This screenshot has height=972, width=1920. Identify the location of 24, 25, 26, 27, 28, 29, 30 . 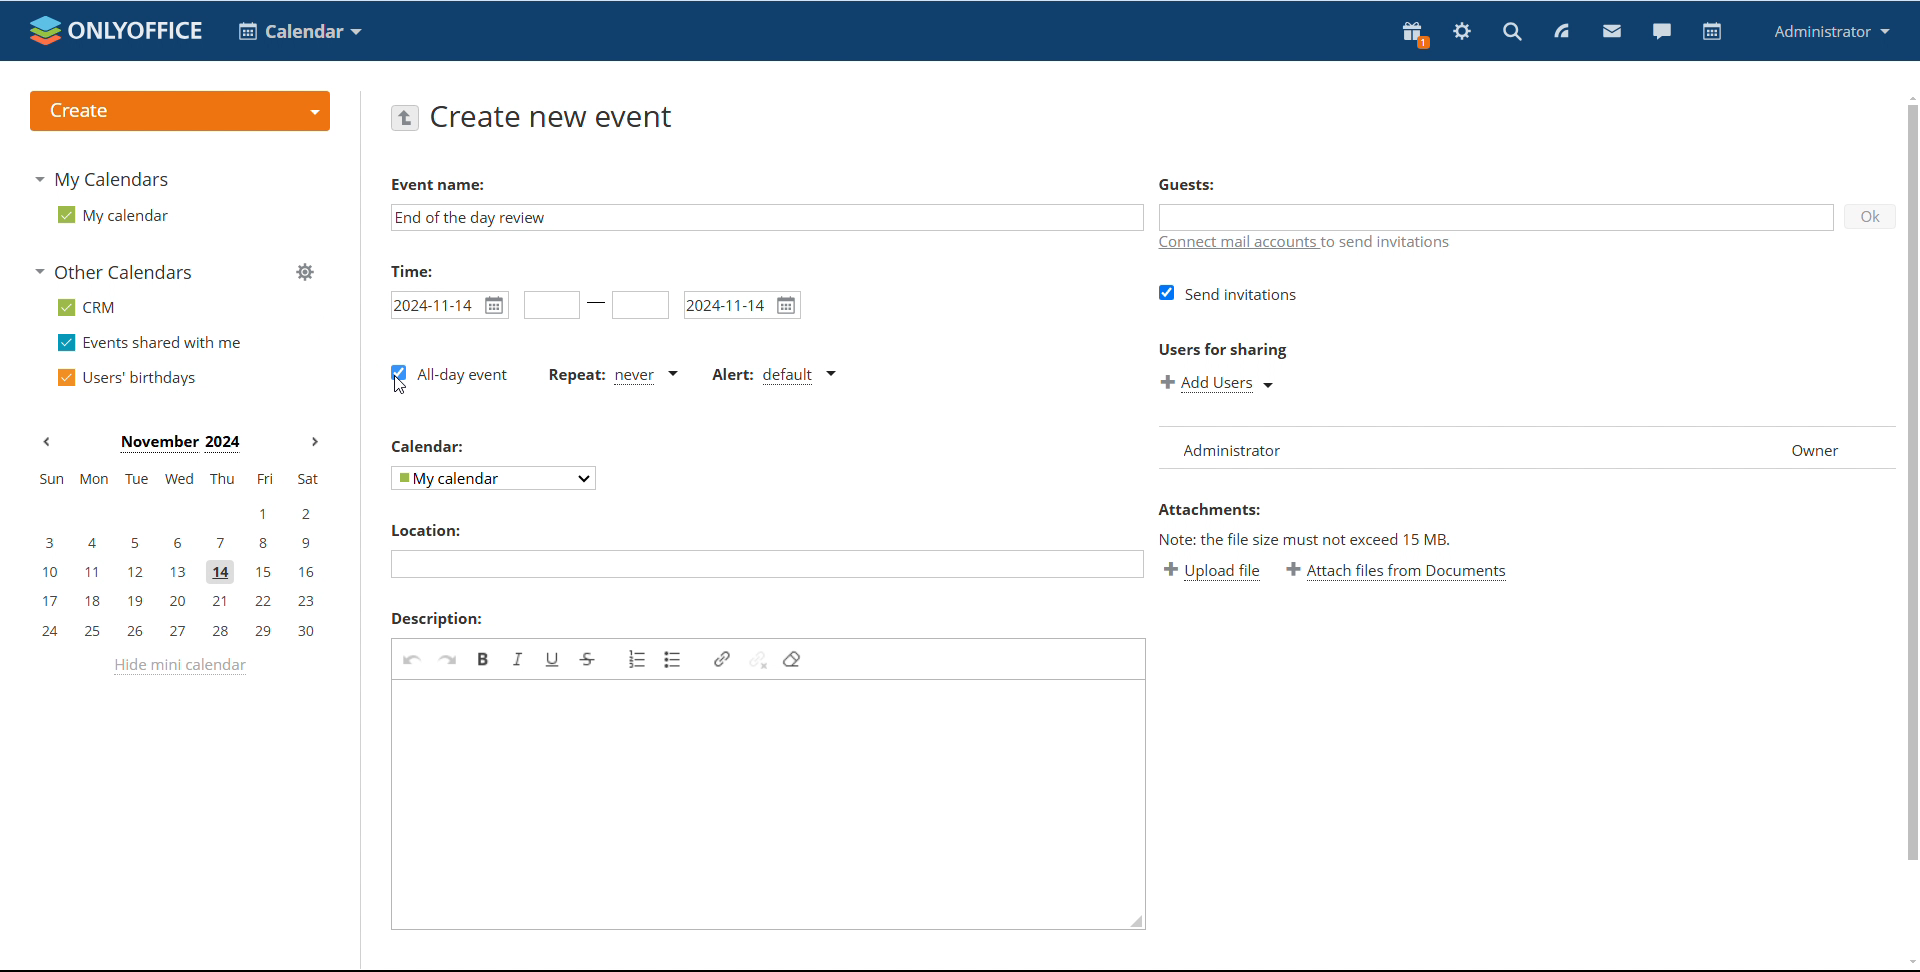
(184, 632).